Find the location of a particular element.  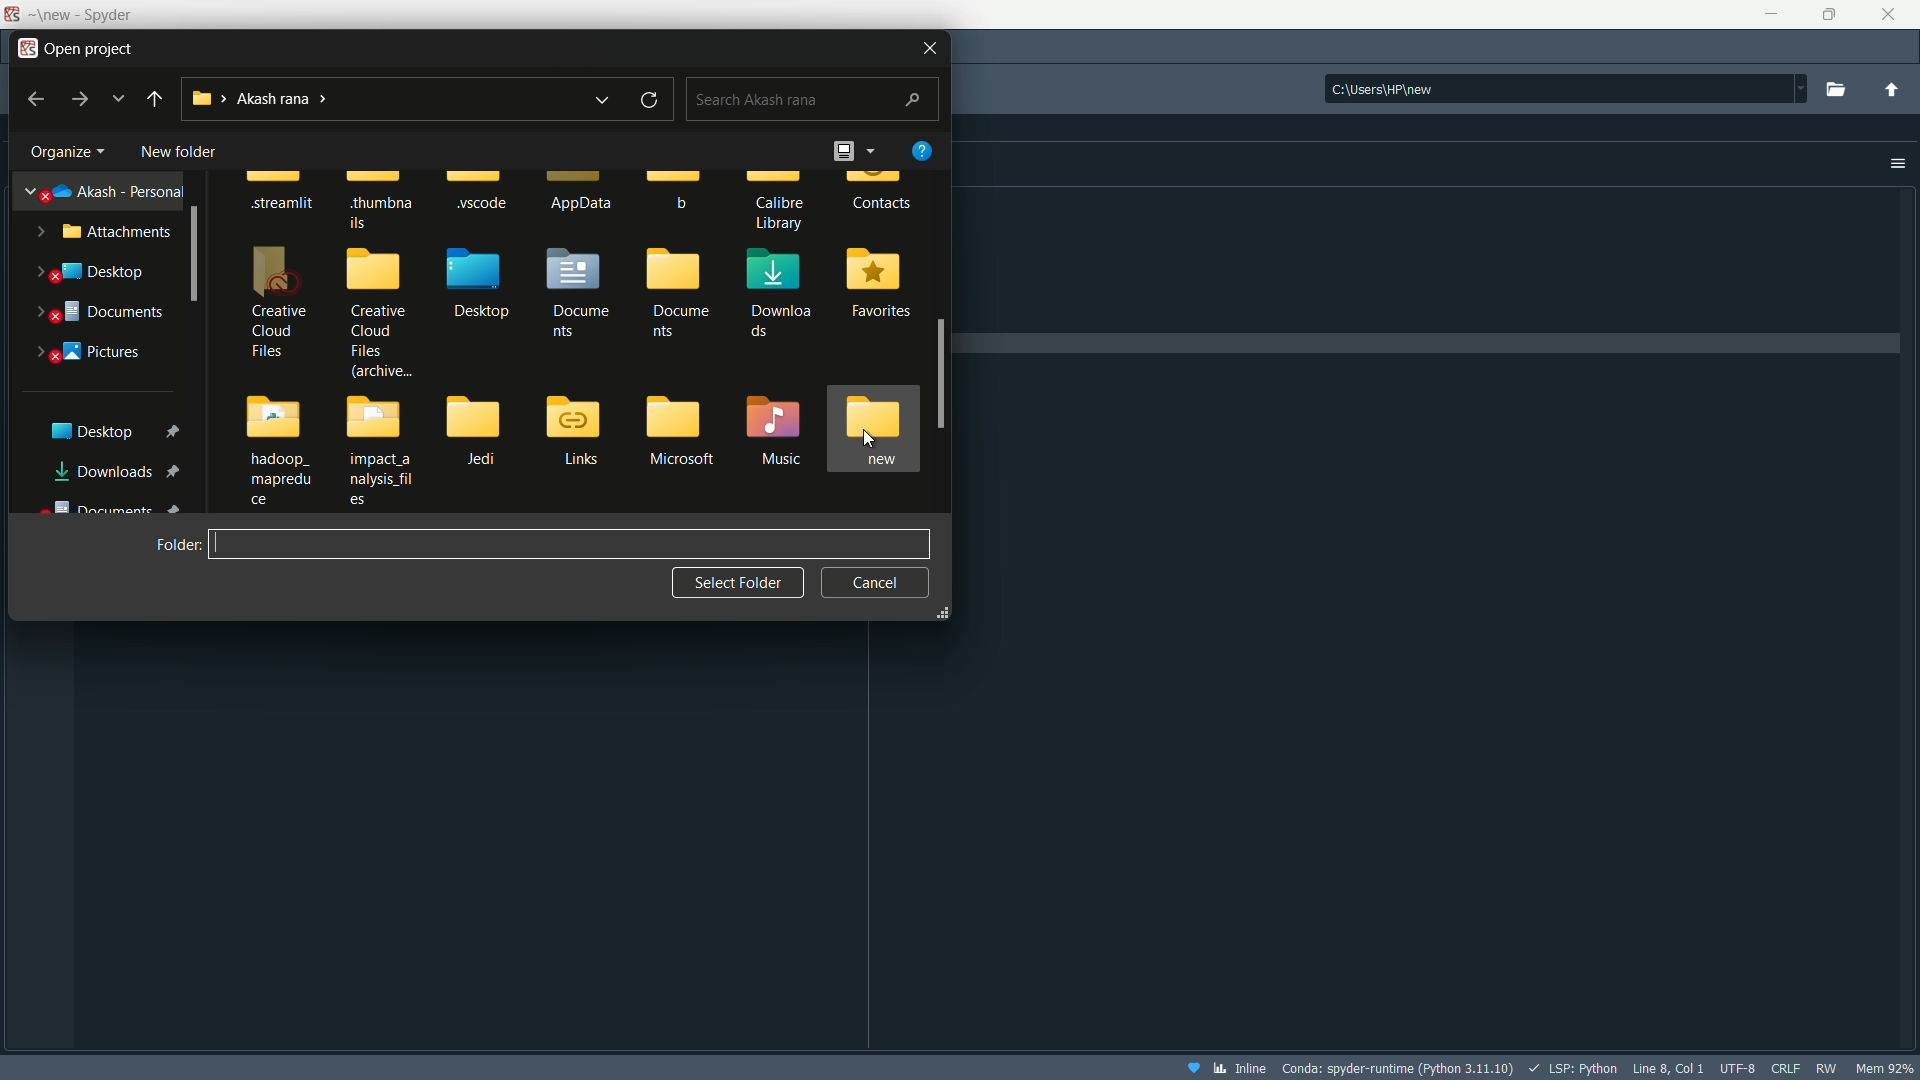

cursor position is located at coordinates (1665, 1066).